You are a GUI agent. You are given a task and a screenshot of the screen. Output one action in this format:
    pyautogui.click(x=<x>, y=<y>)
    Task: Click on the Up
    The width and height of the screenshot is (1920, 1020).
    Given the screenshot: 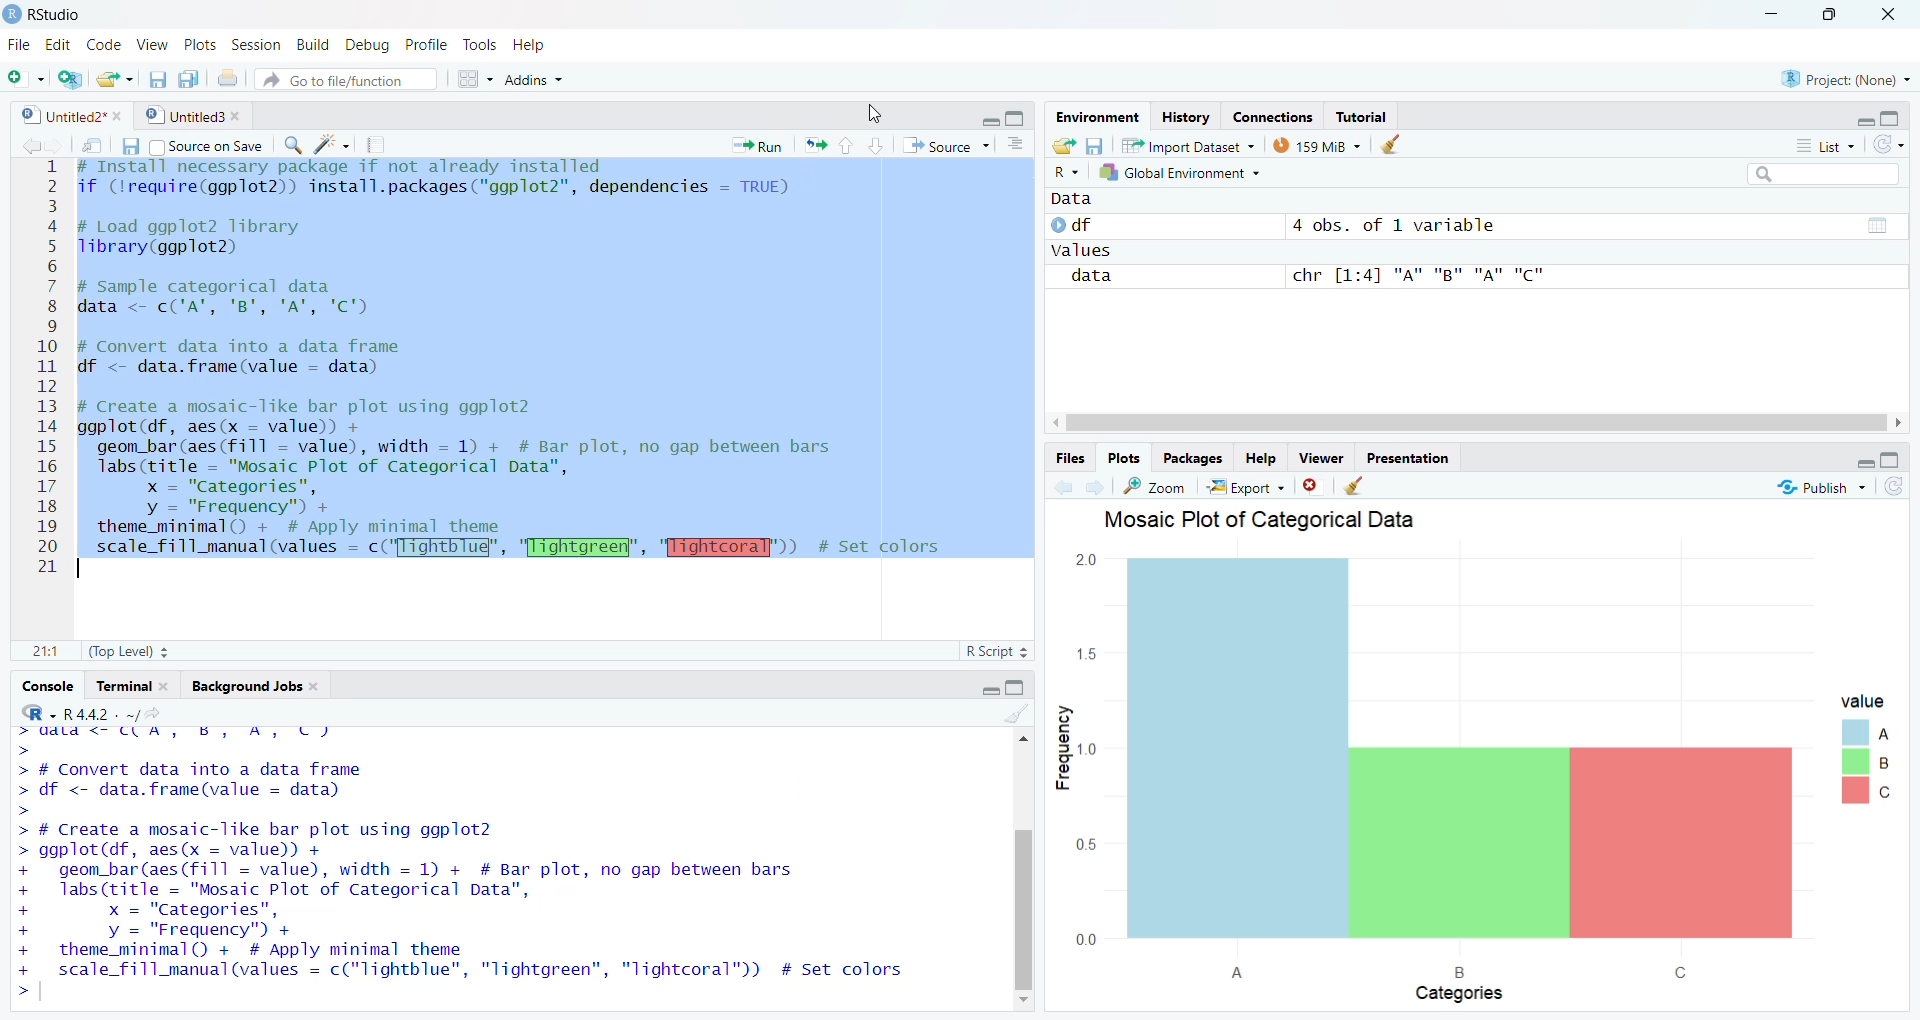 What is the action you would take?
    pyautogui.click(x=845, y=146)
    